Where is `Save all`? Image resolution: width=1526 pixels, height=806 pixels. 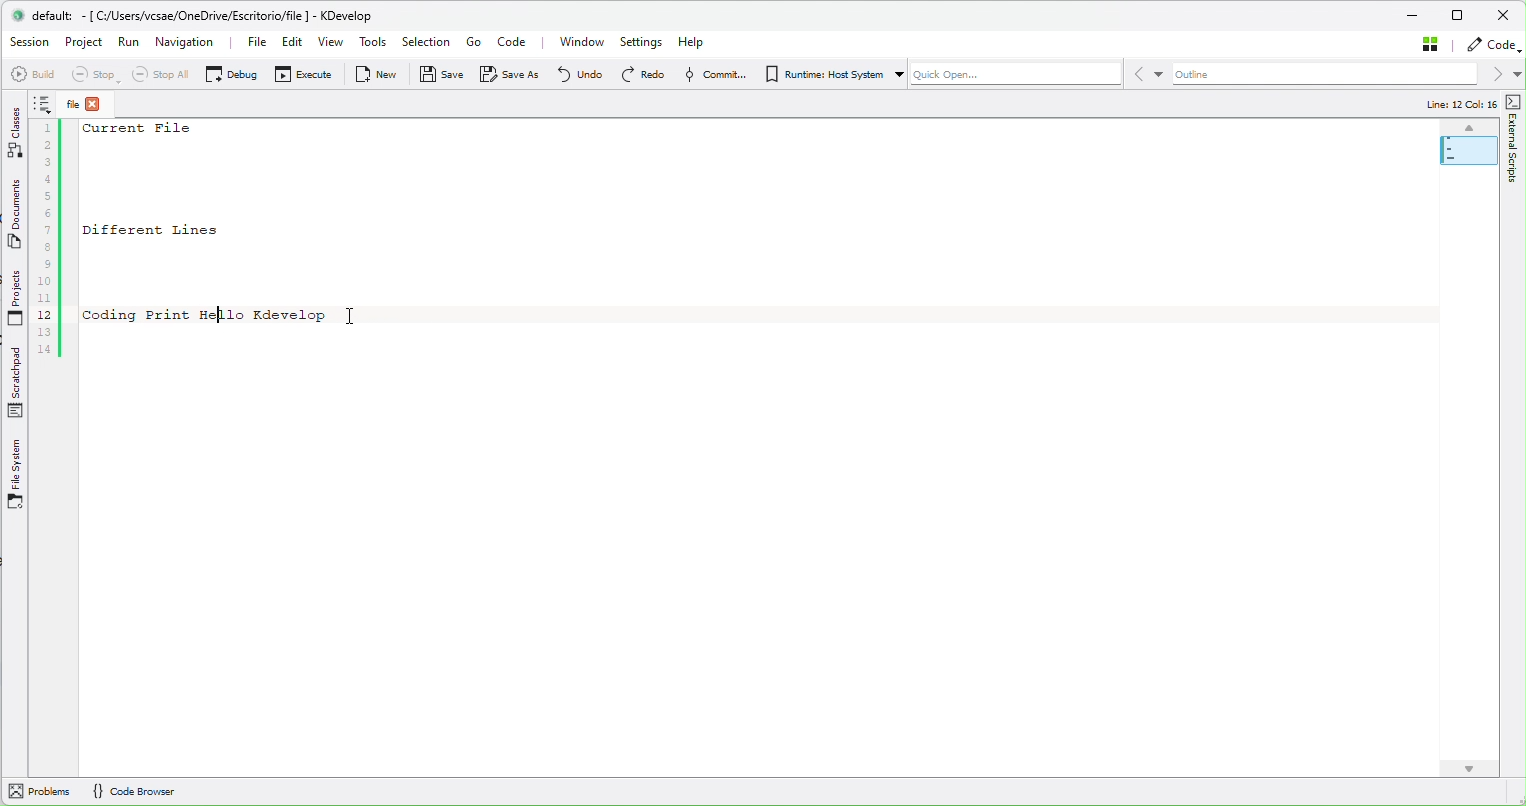
Save all is located at coordinates (502, 74).